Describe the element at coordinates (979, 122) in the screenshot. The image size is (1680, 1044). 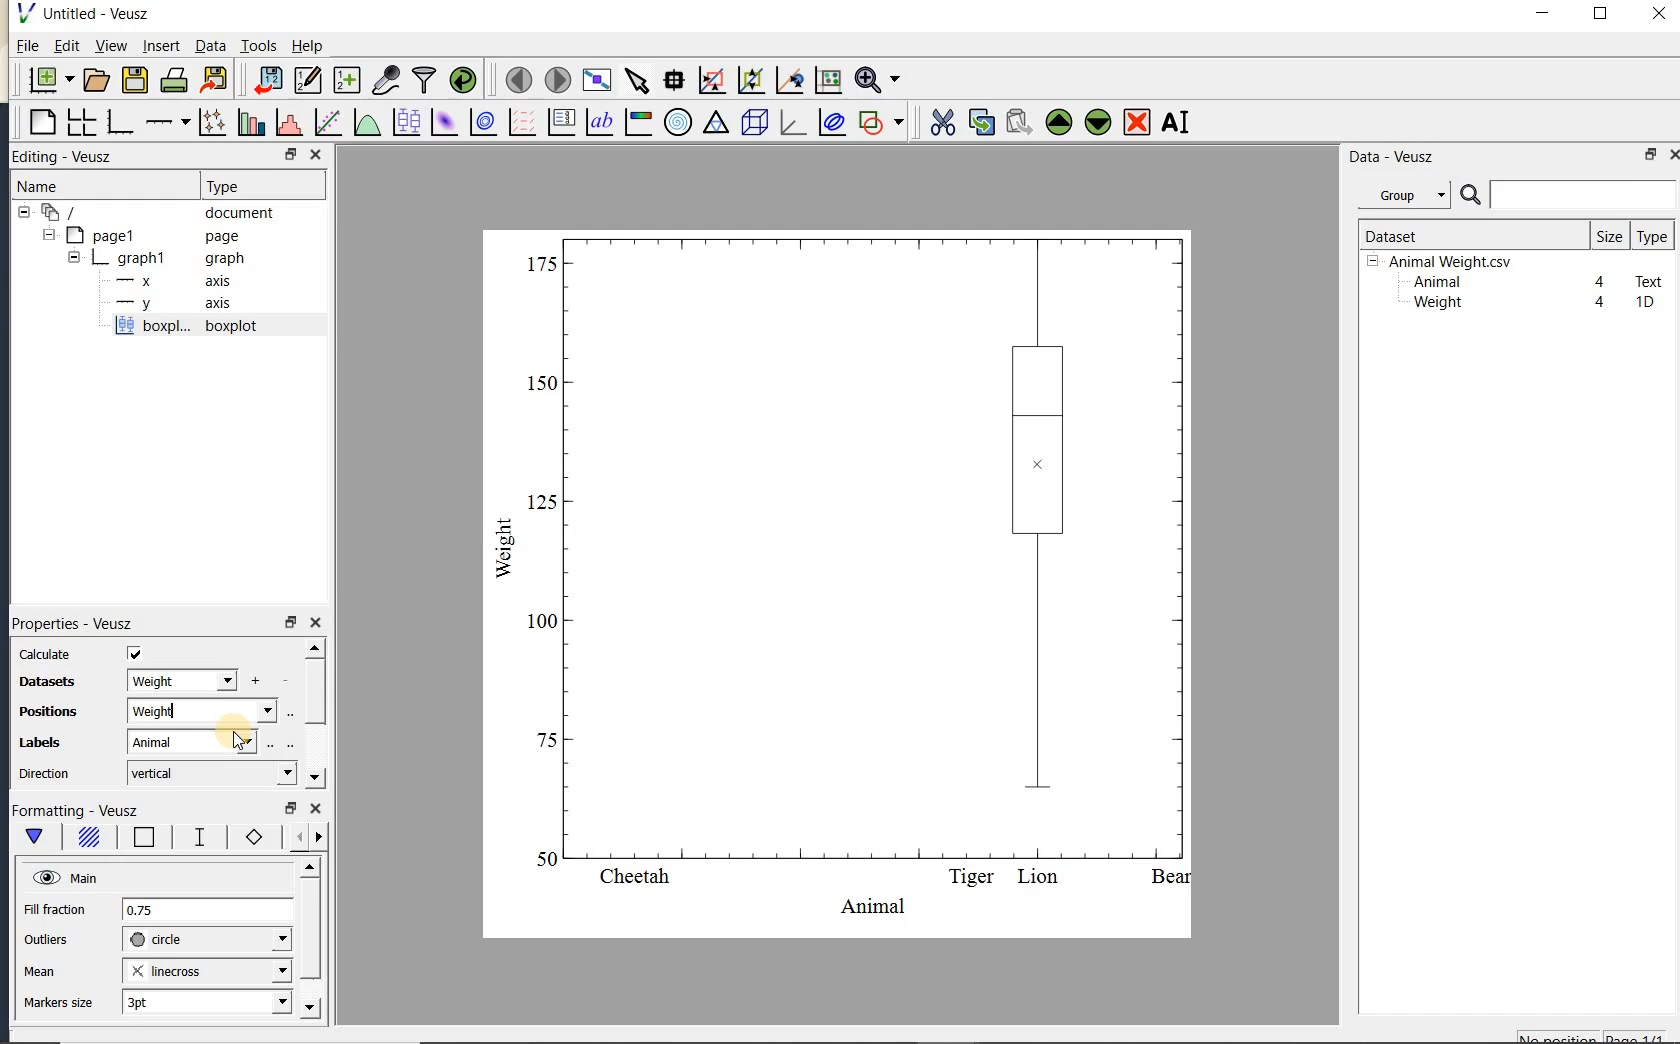
I see `copy the selected widget` at that location.